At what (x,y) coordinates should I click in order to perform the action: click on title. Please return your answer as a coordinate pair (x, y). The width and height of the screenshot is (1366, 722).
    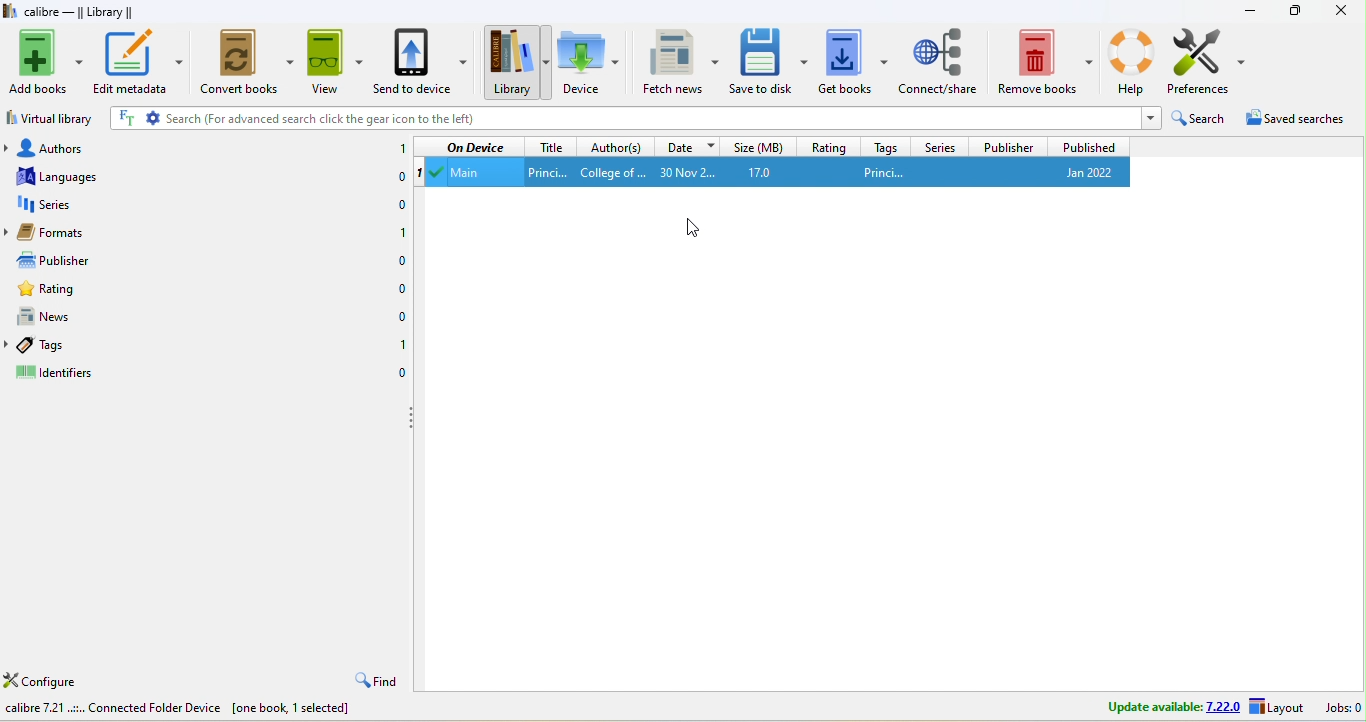
    Looking at the image, I should click on (550, 145).